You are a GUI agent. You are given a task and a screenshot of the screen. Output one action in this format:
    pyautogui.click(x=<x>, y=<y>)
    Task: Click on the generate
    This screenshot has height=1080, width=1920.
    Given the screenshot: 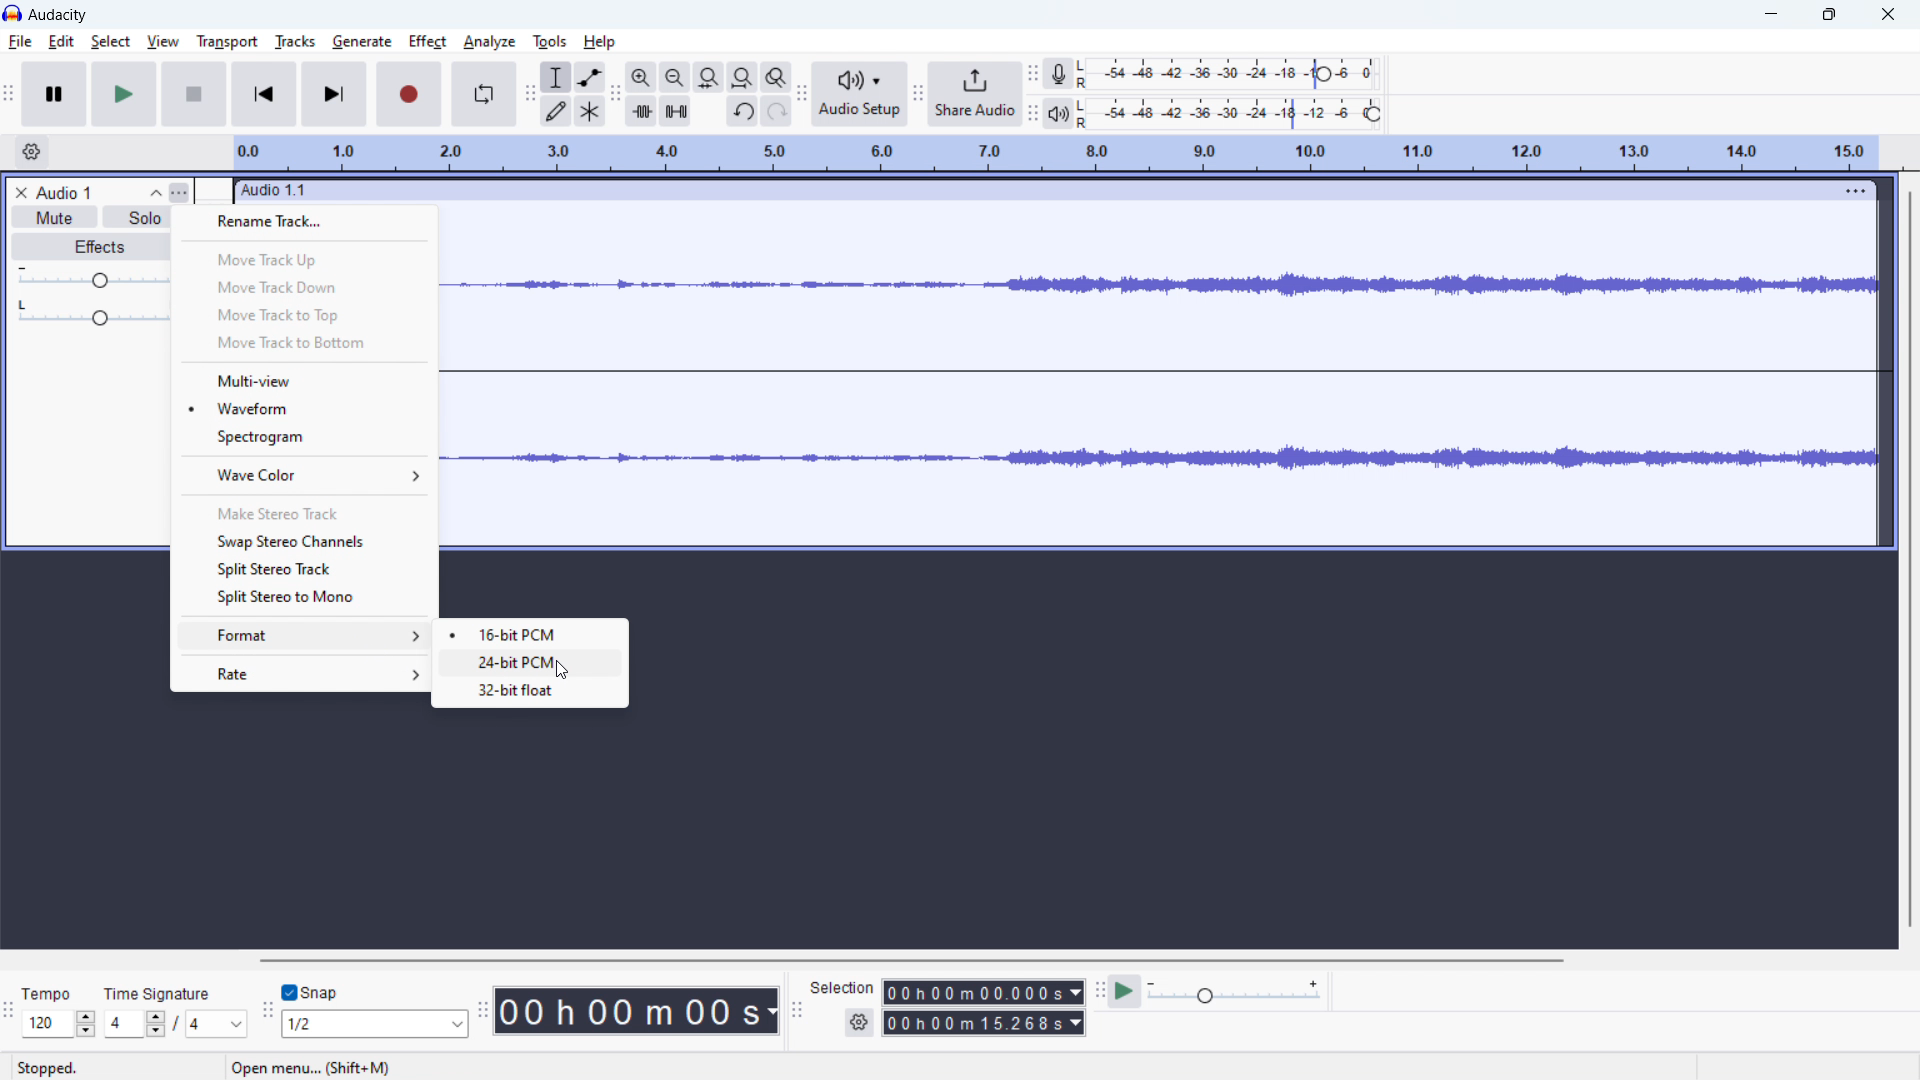 What is the action you would take?
    pyautogui.click(x=363, y=42)
    